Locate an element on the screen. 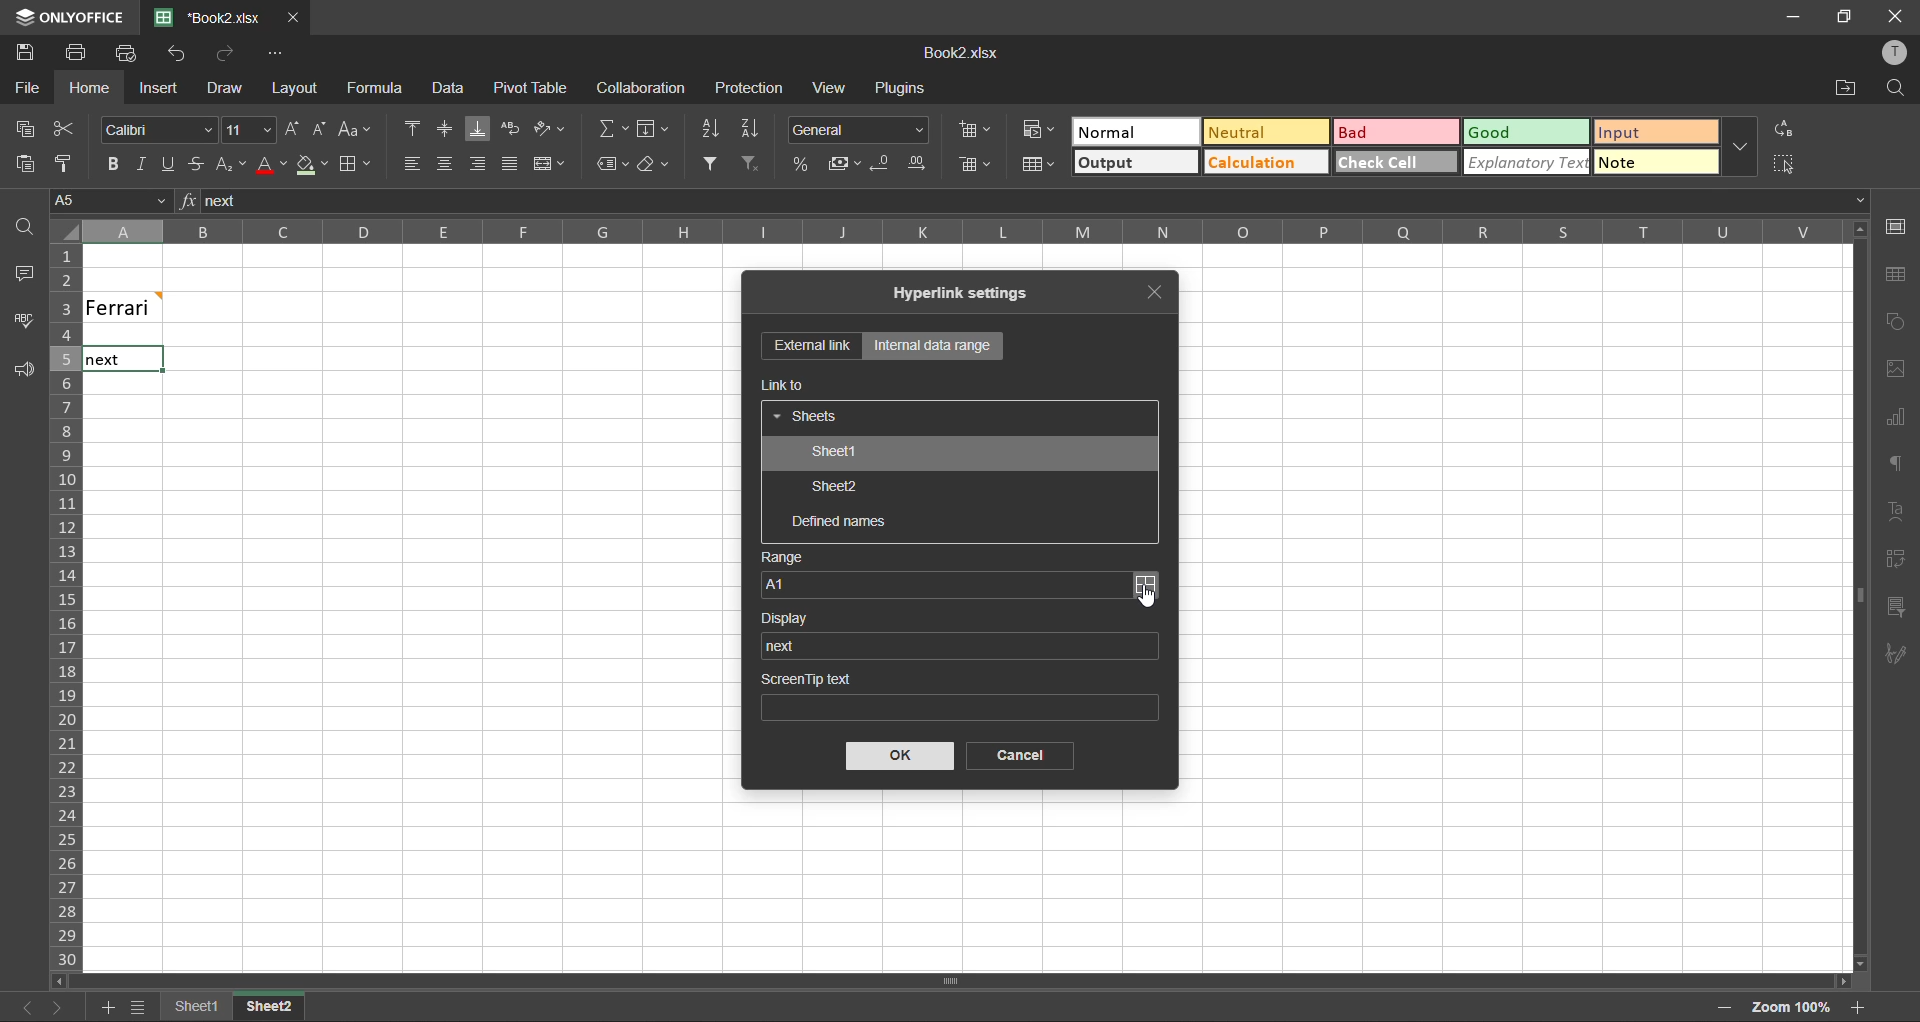  normal is located at coordinates (1119, 130).